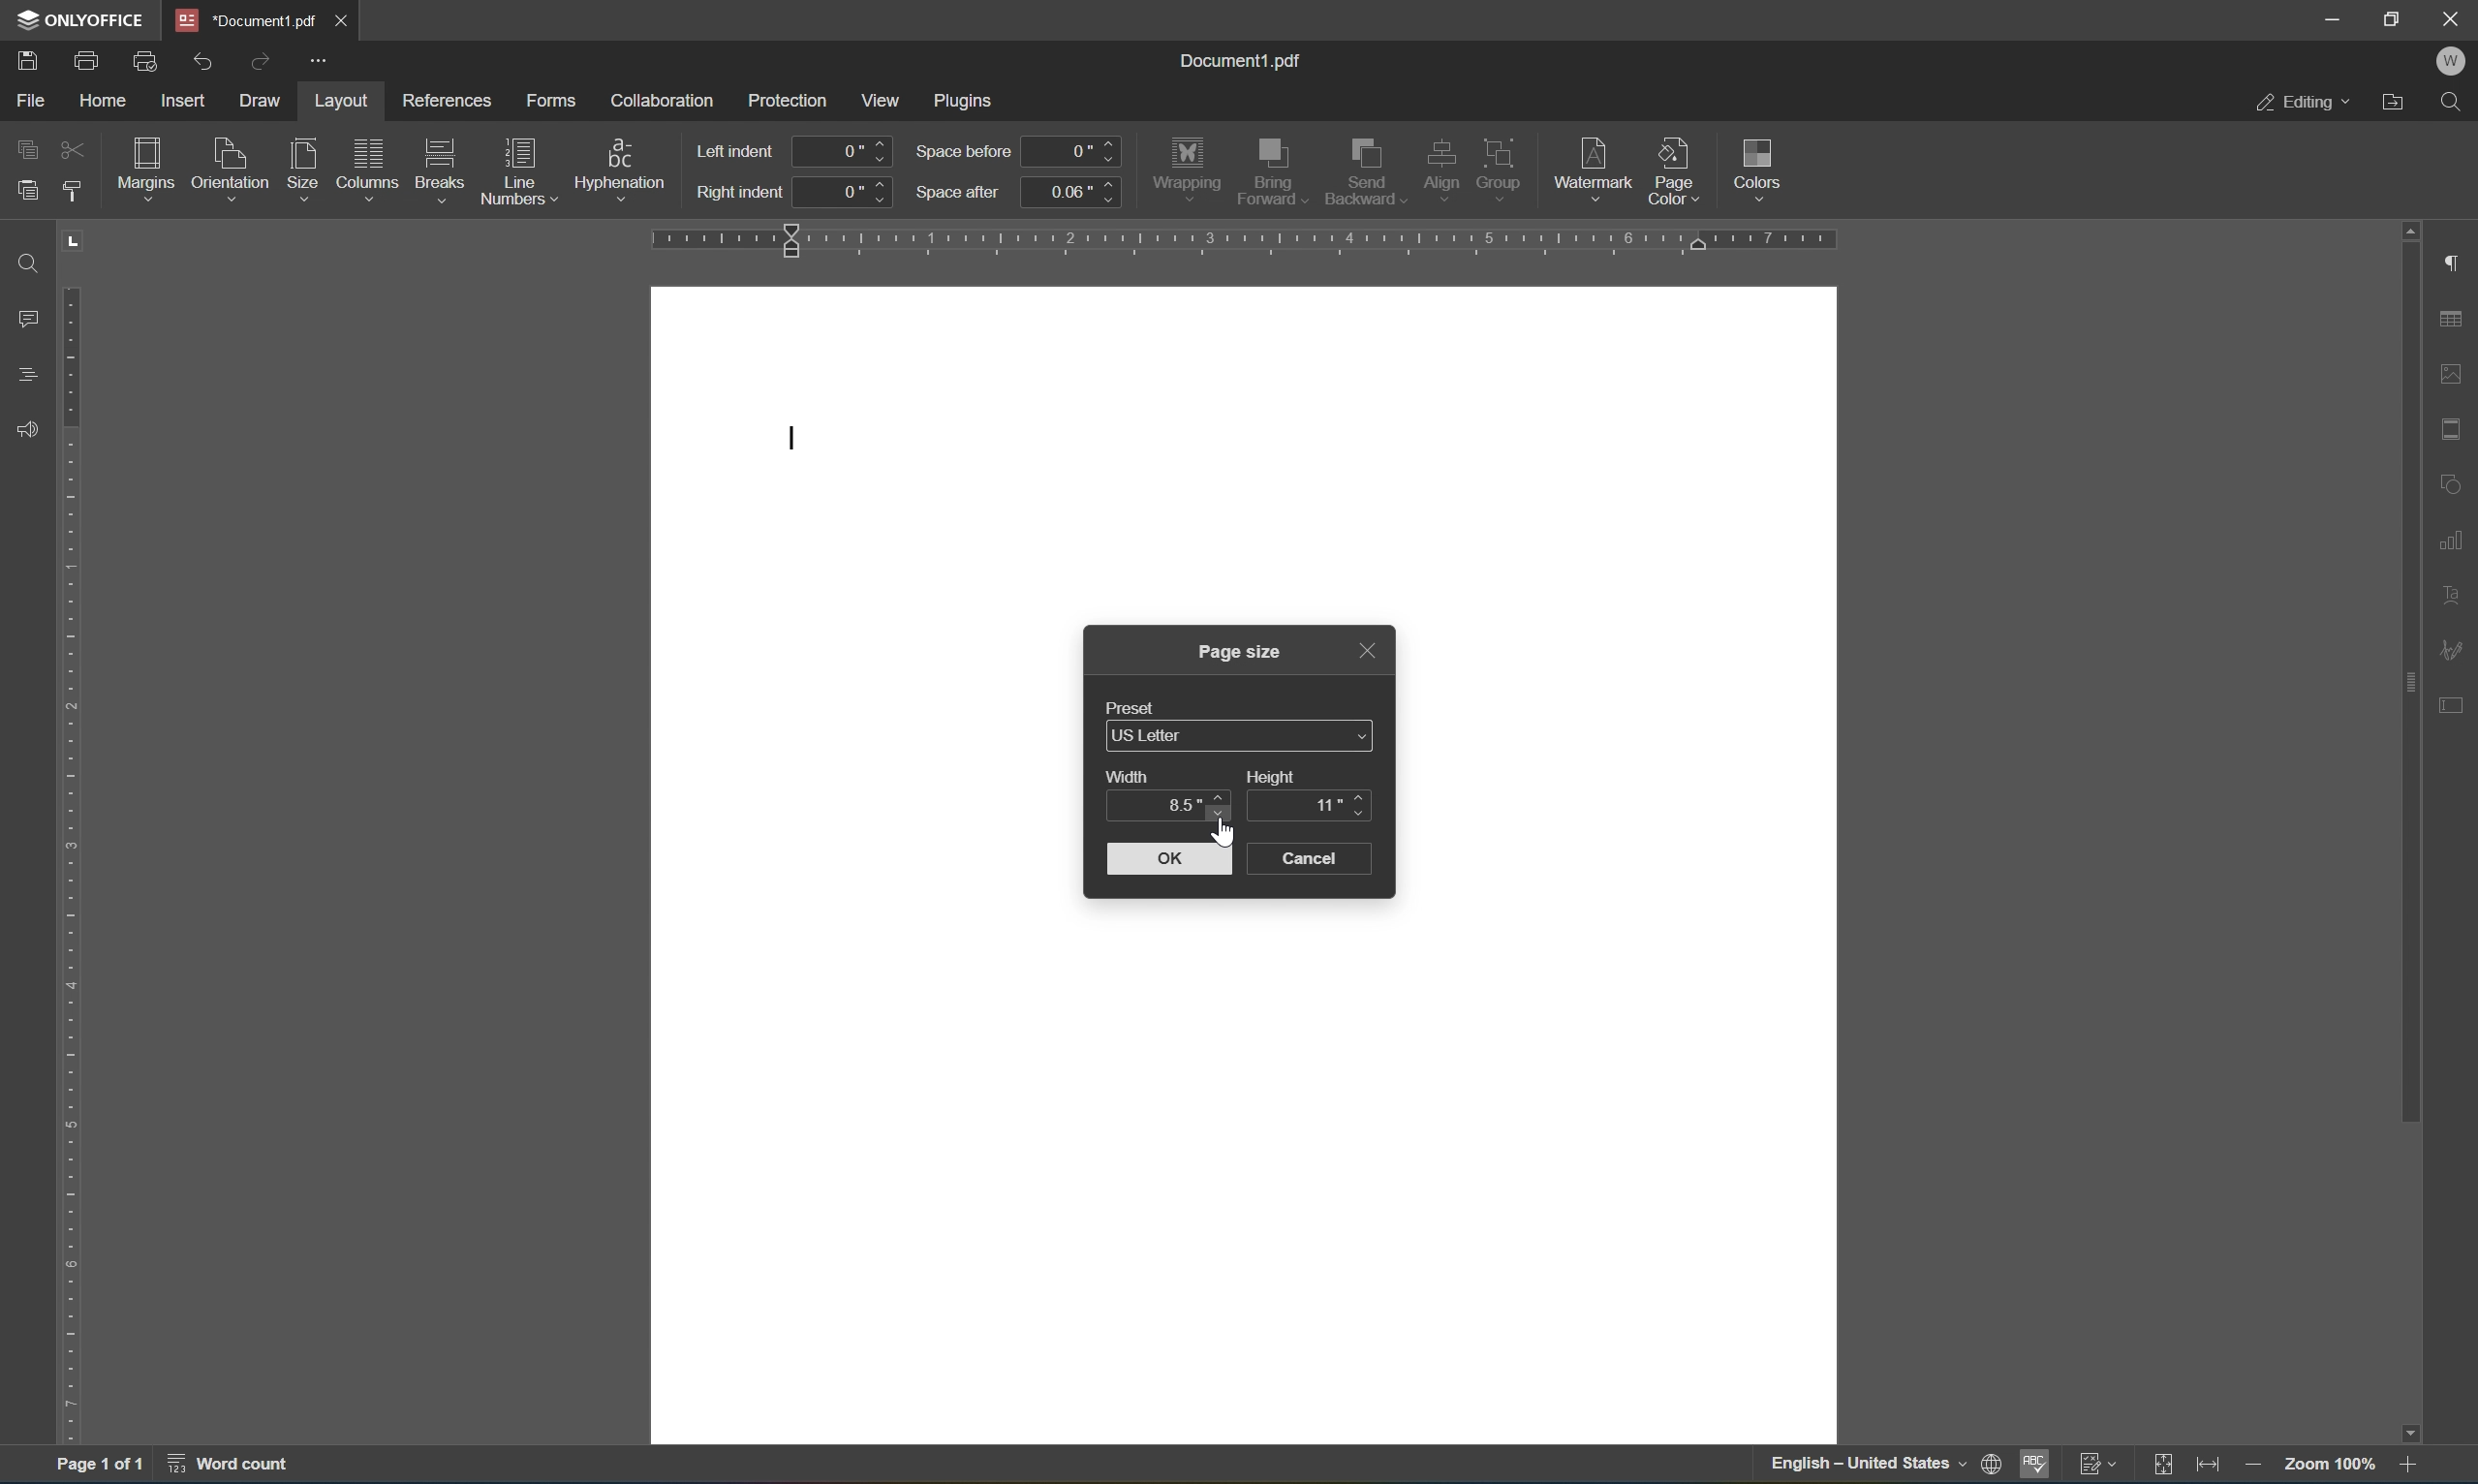 The height and width of the screenshot is (1484, 2478). I want to click on watermark, so click(1592, 163).